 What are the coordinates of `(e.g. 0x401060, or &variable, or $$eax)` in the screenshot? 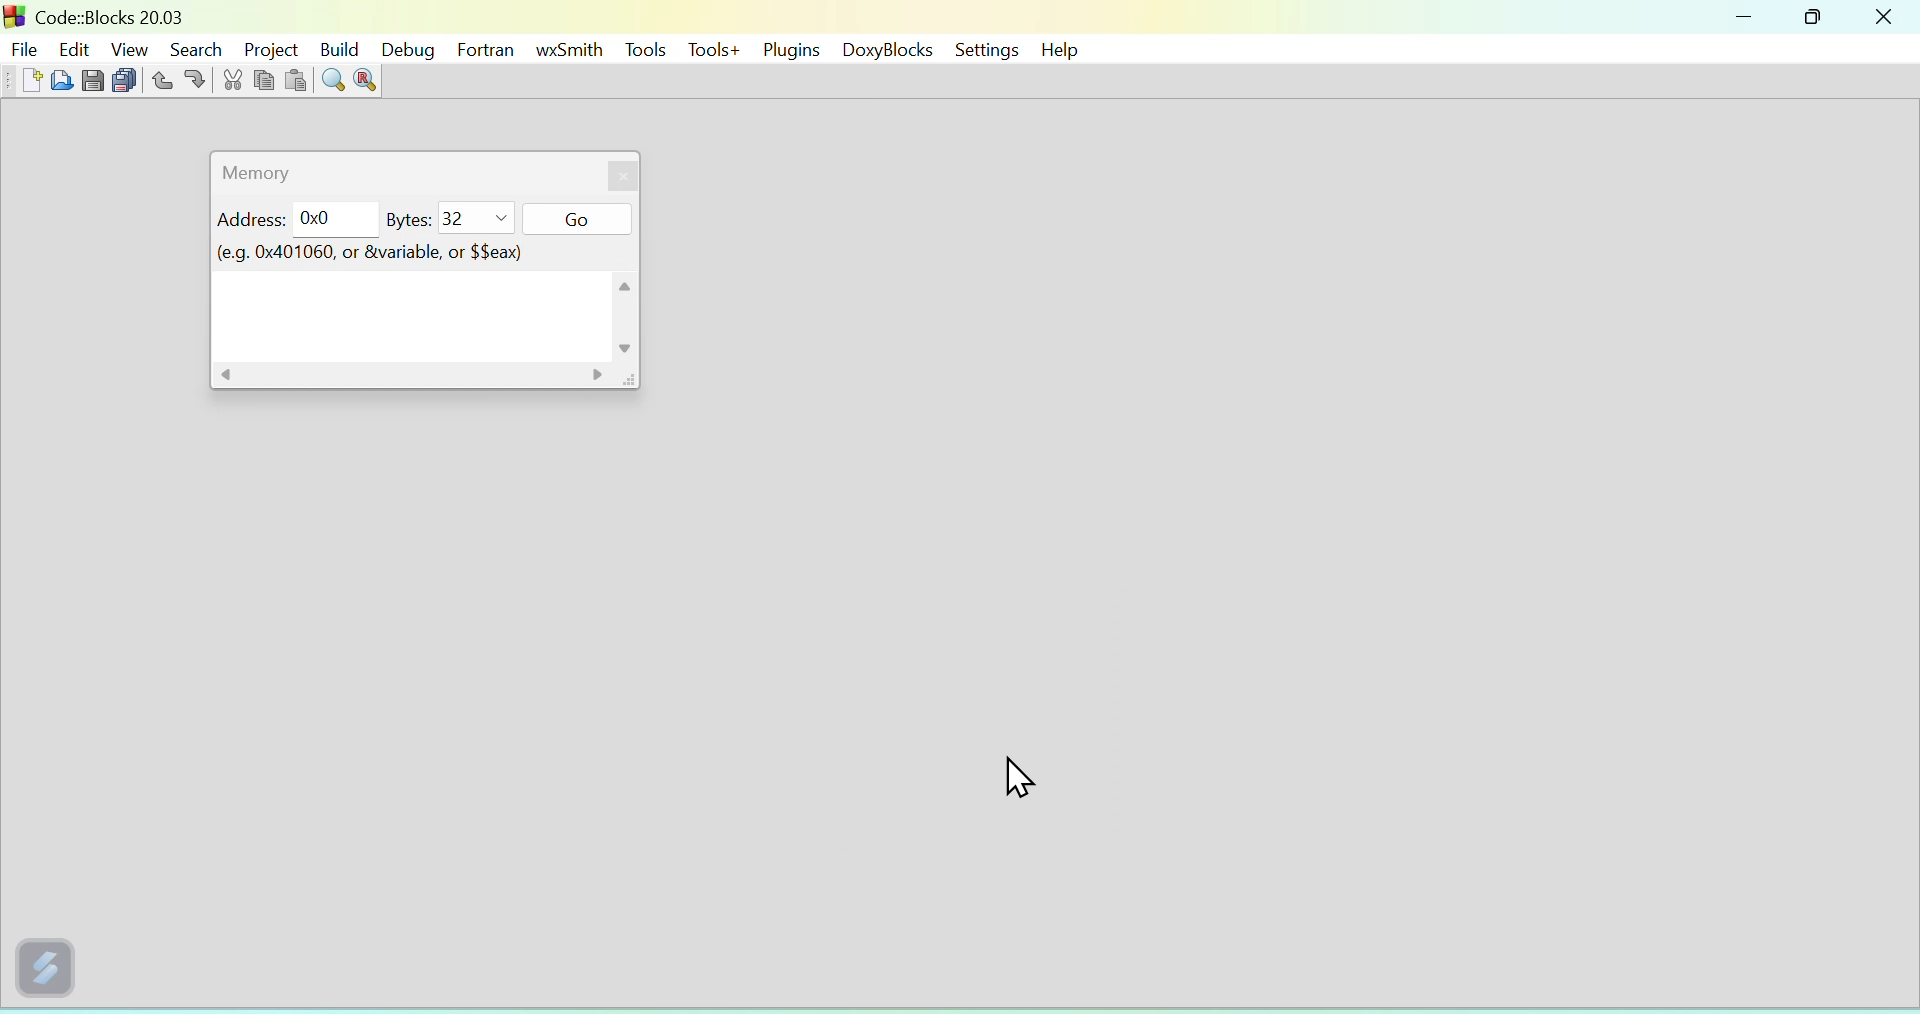 It's located at (371, 252).